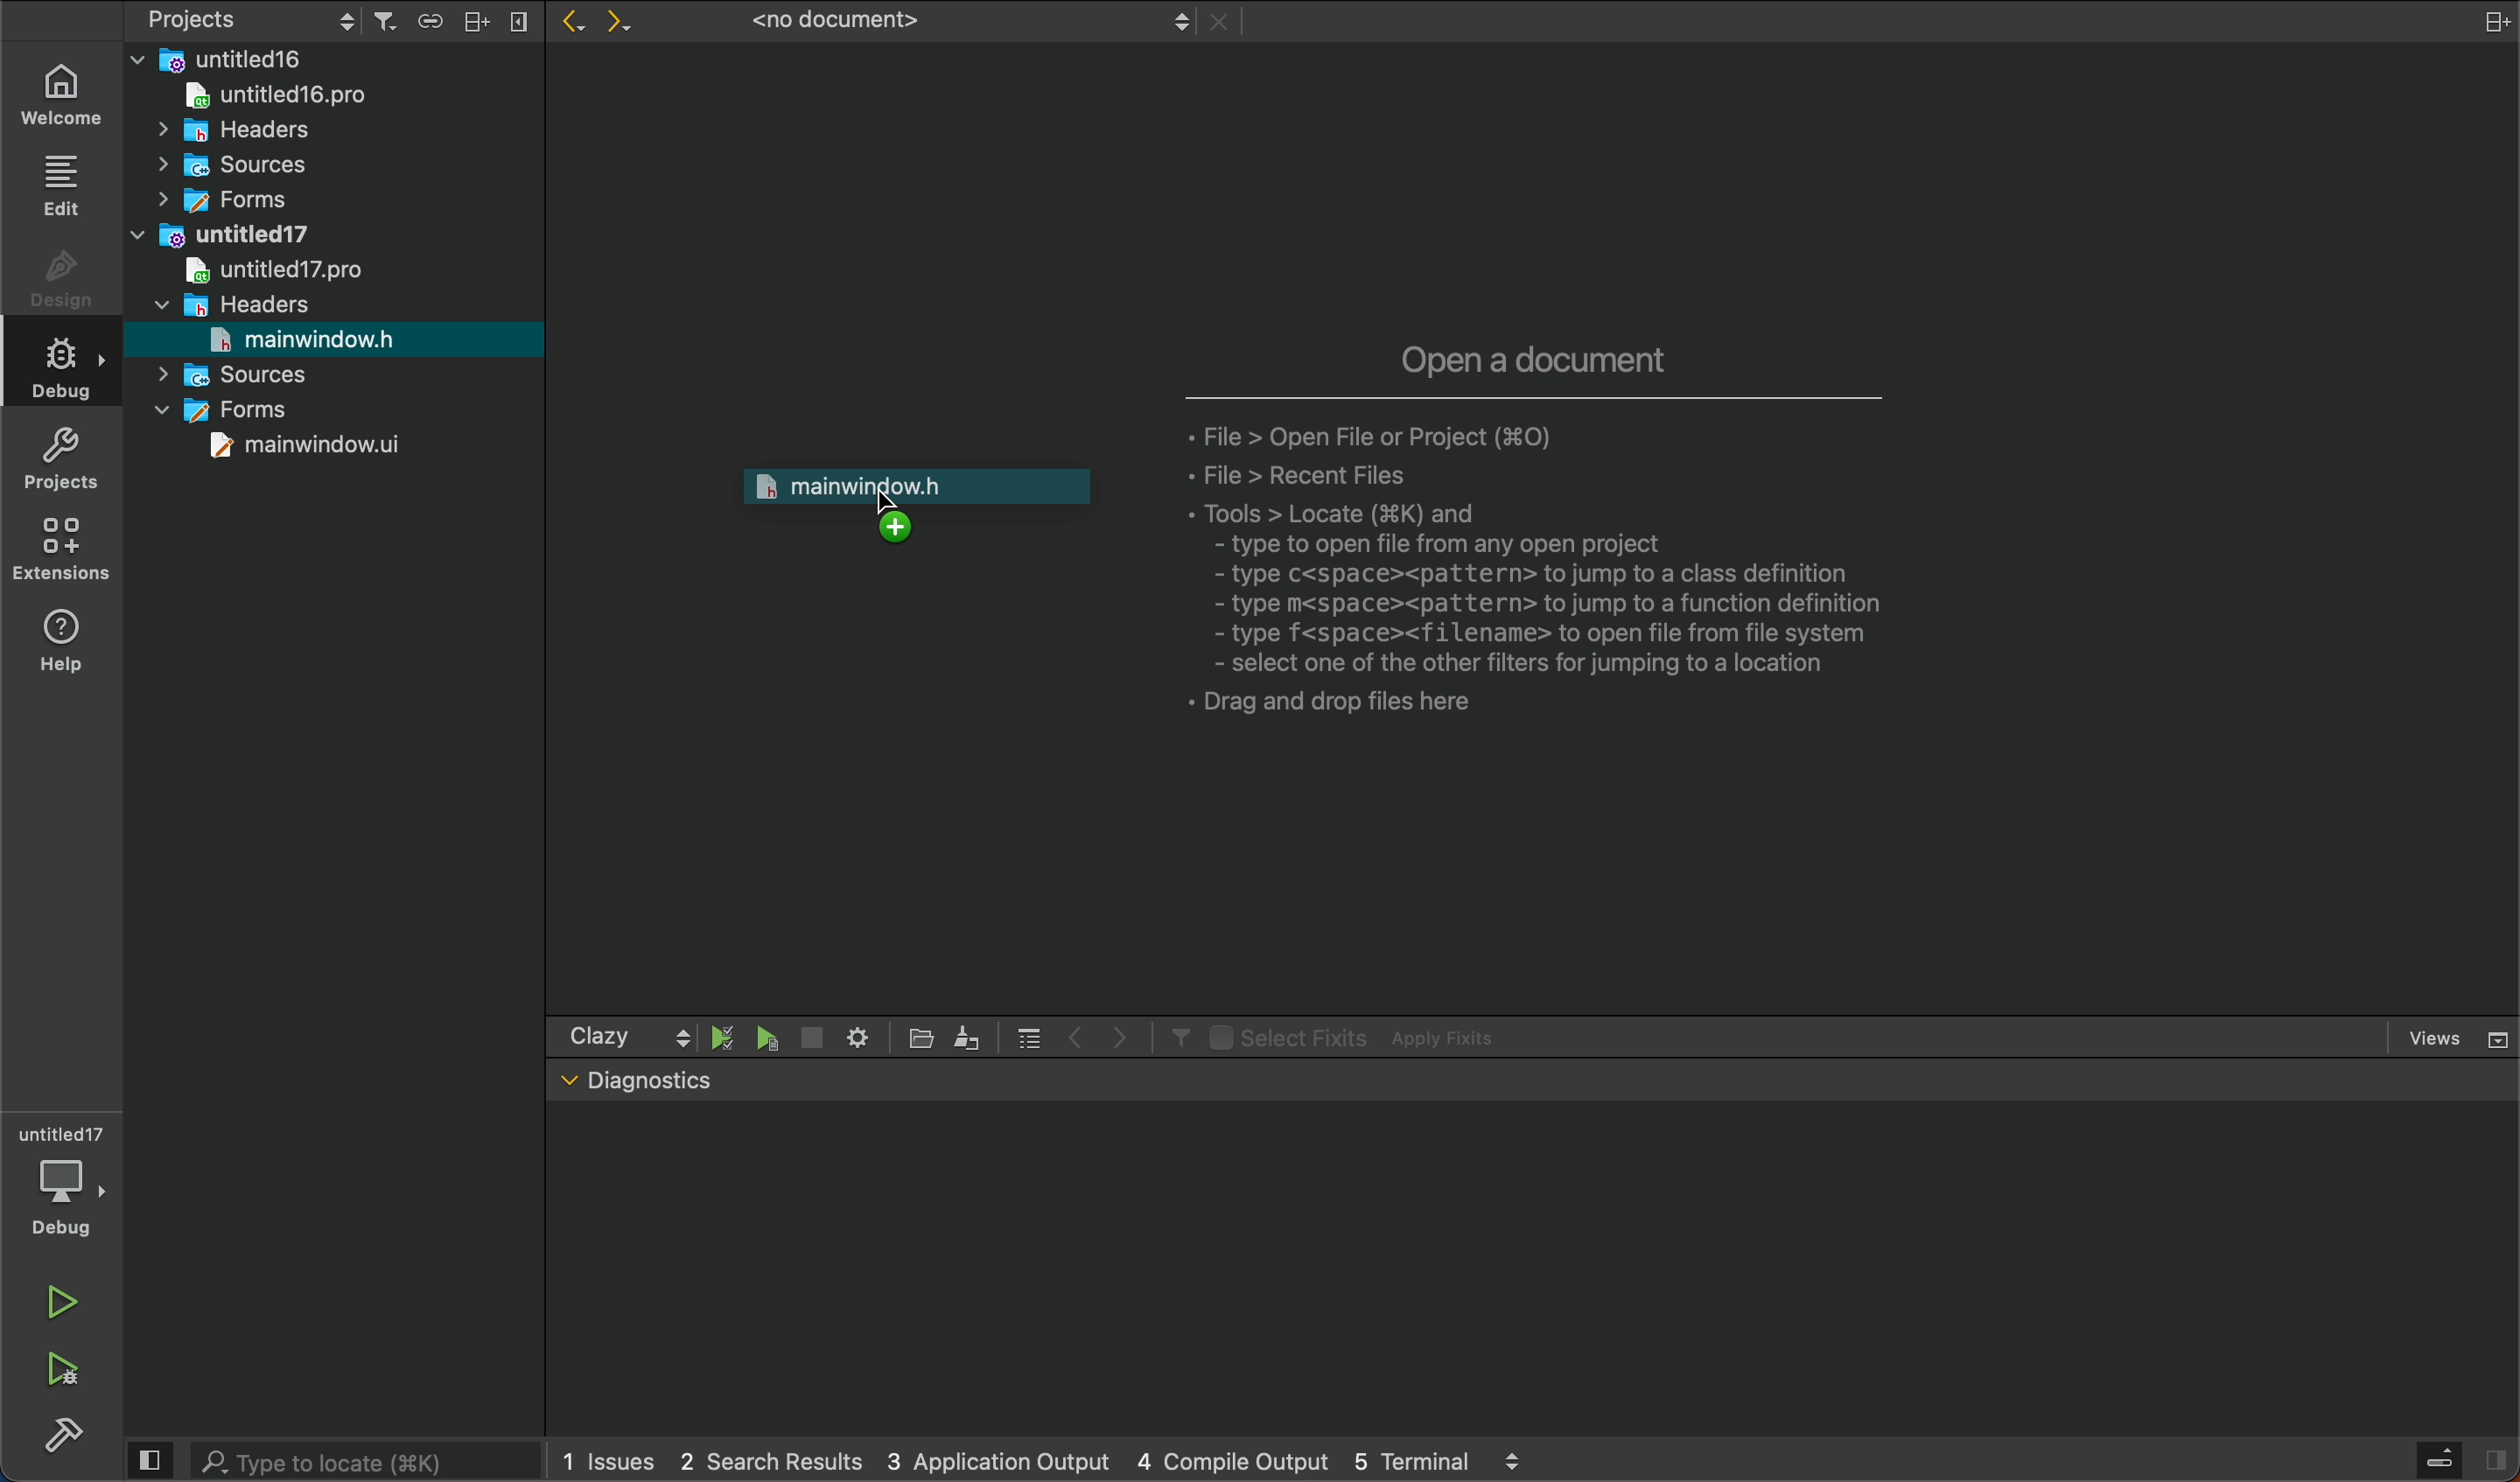 The width and height of the screenshot is (2520, 1482). What do you see at coordinates (233, 303) in the screenshot?
I see `Headers` at bounding box center [233, 303].